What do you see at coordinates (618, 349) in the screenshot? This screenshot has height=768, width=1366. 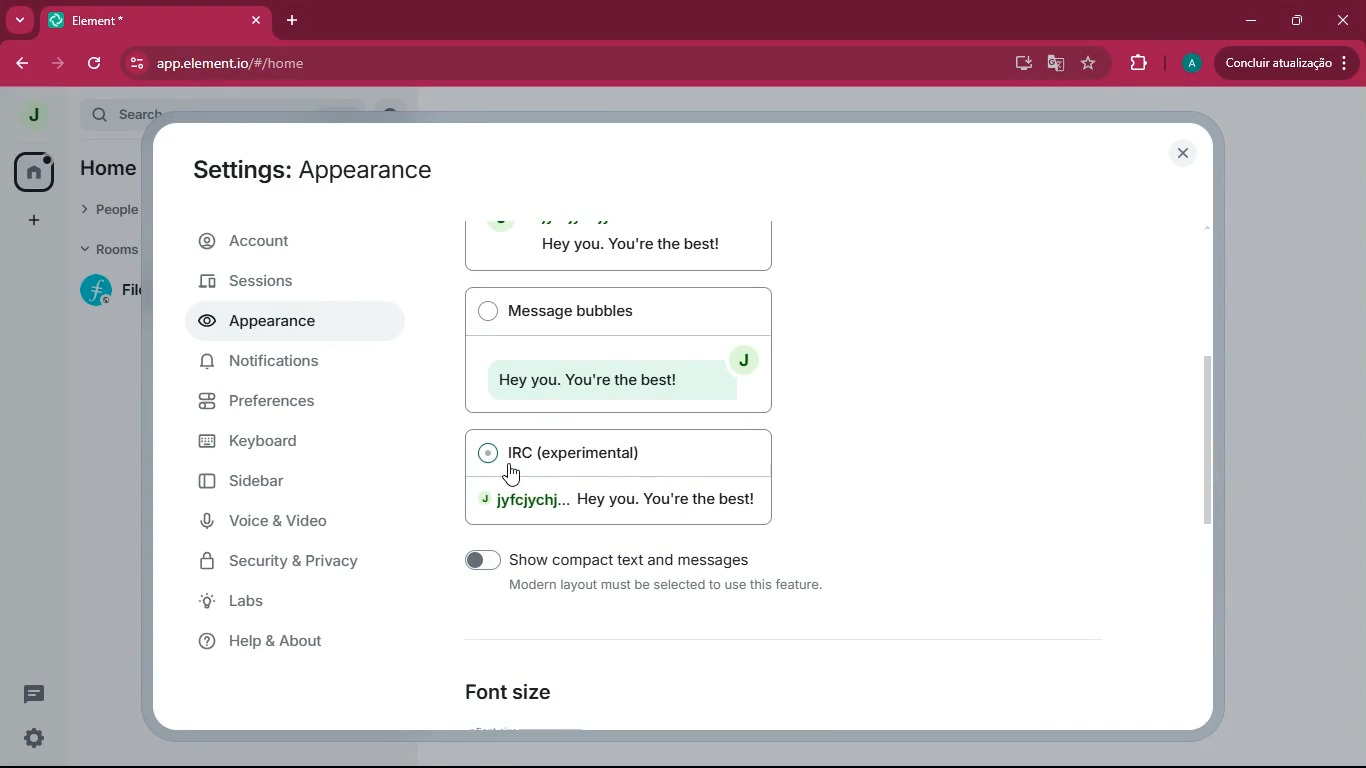 I see `Message bubbles` at bounding box center [618, 349].